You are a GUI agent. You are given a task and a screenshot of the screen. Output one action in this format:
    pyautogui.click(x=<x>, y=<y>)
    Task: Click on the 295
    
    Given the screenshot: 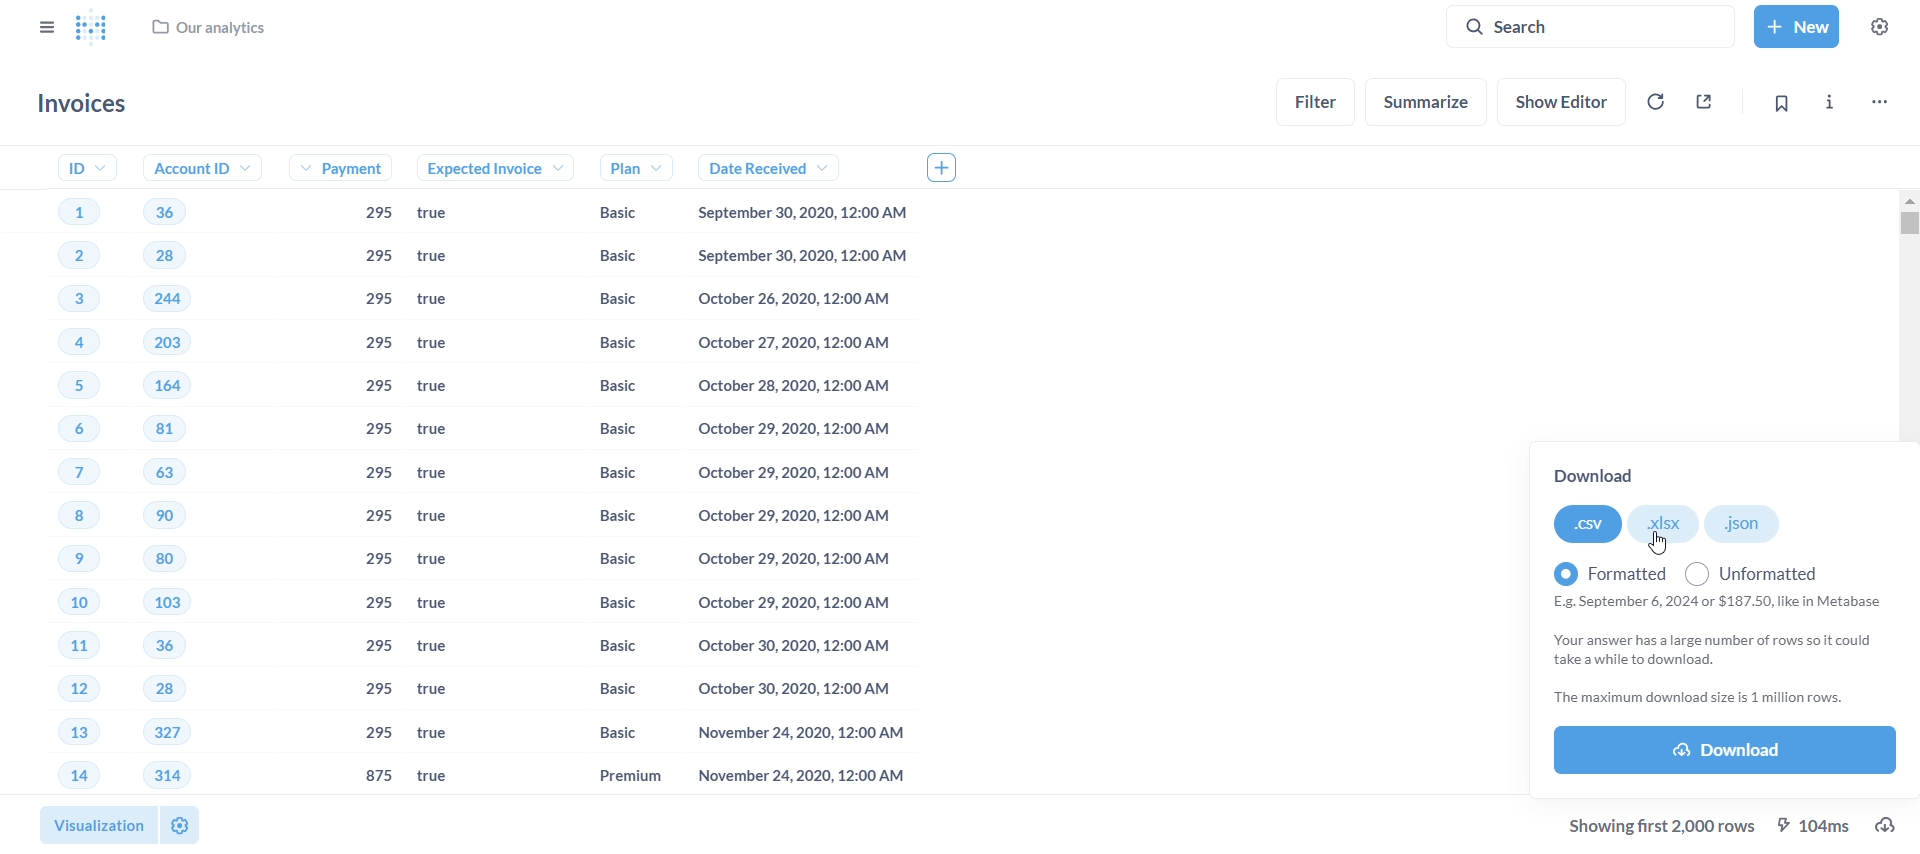 What is the action you would take?
    pyautogui.click(x=375, y=257)
    